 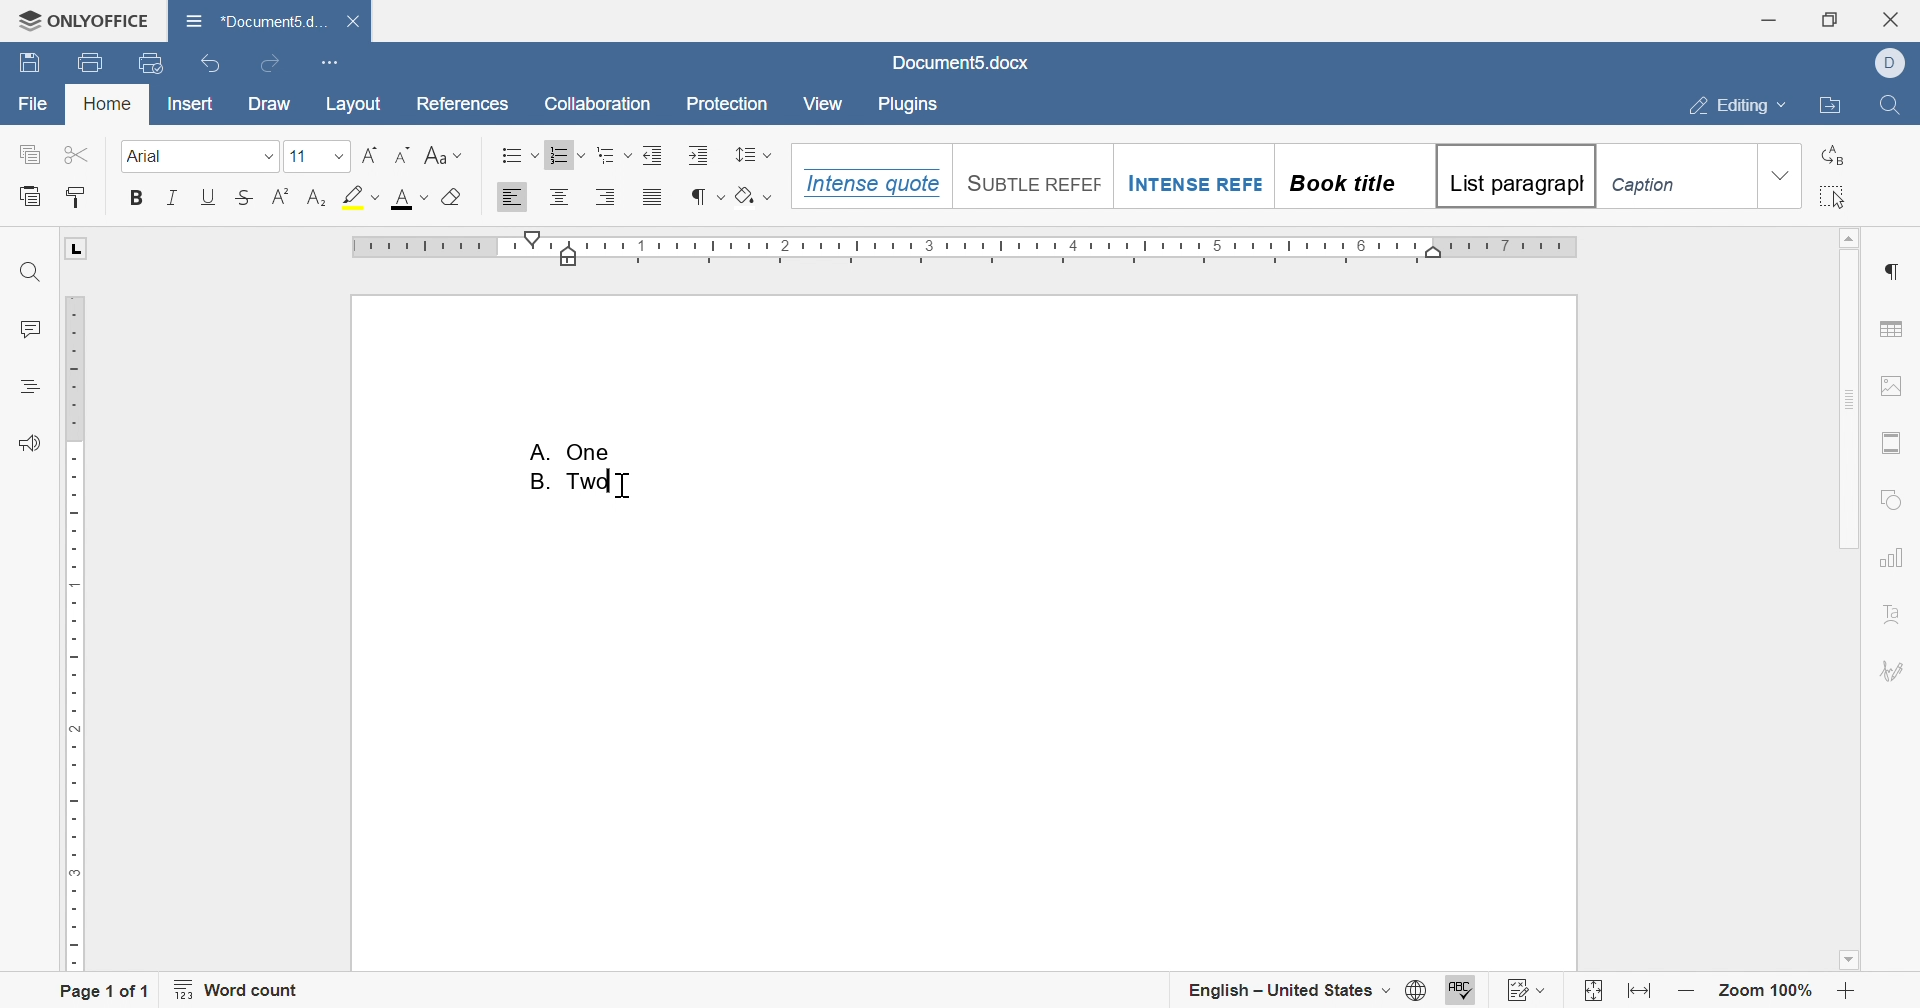 I want to click on customize quick access toolbar, so click(x=334, y=63).